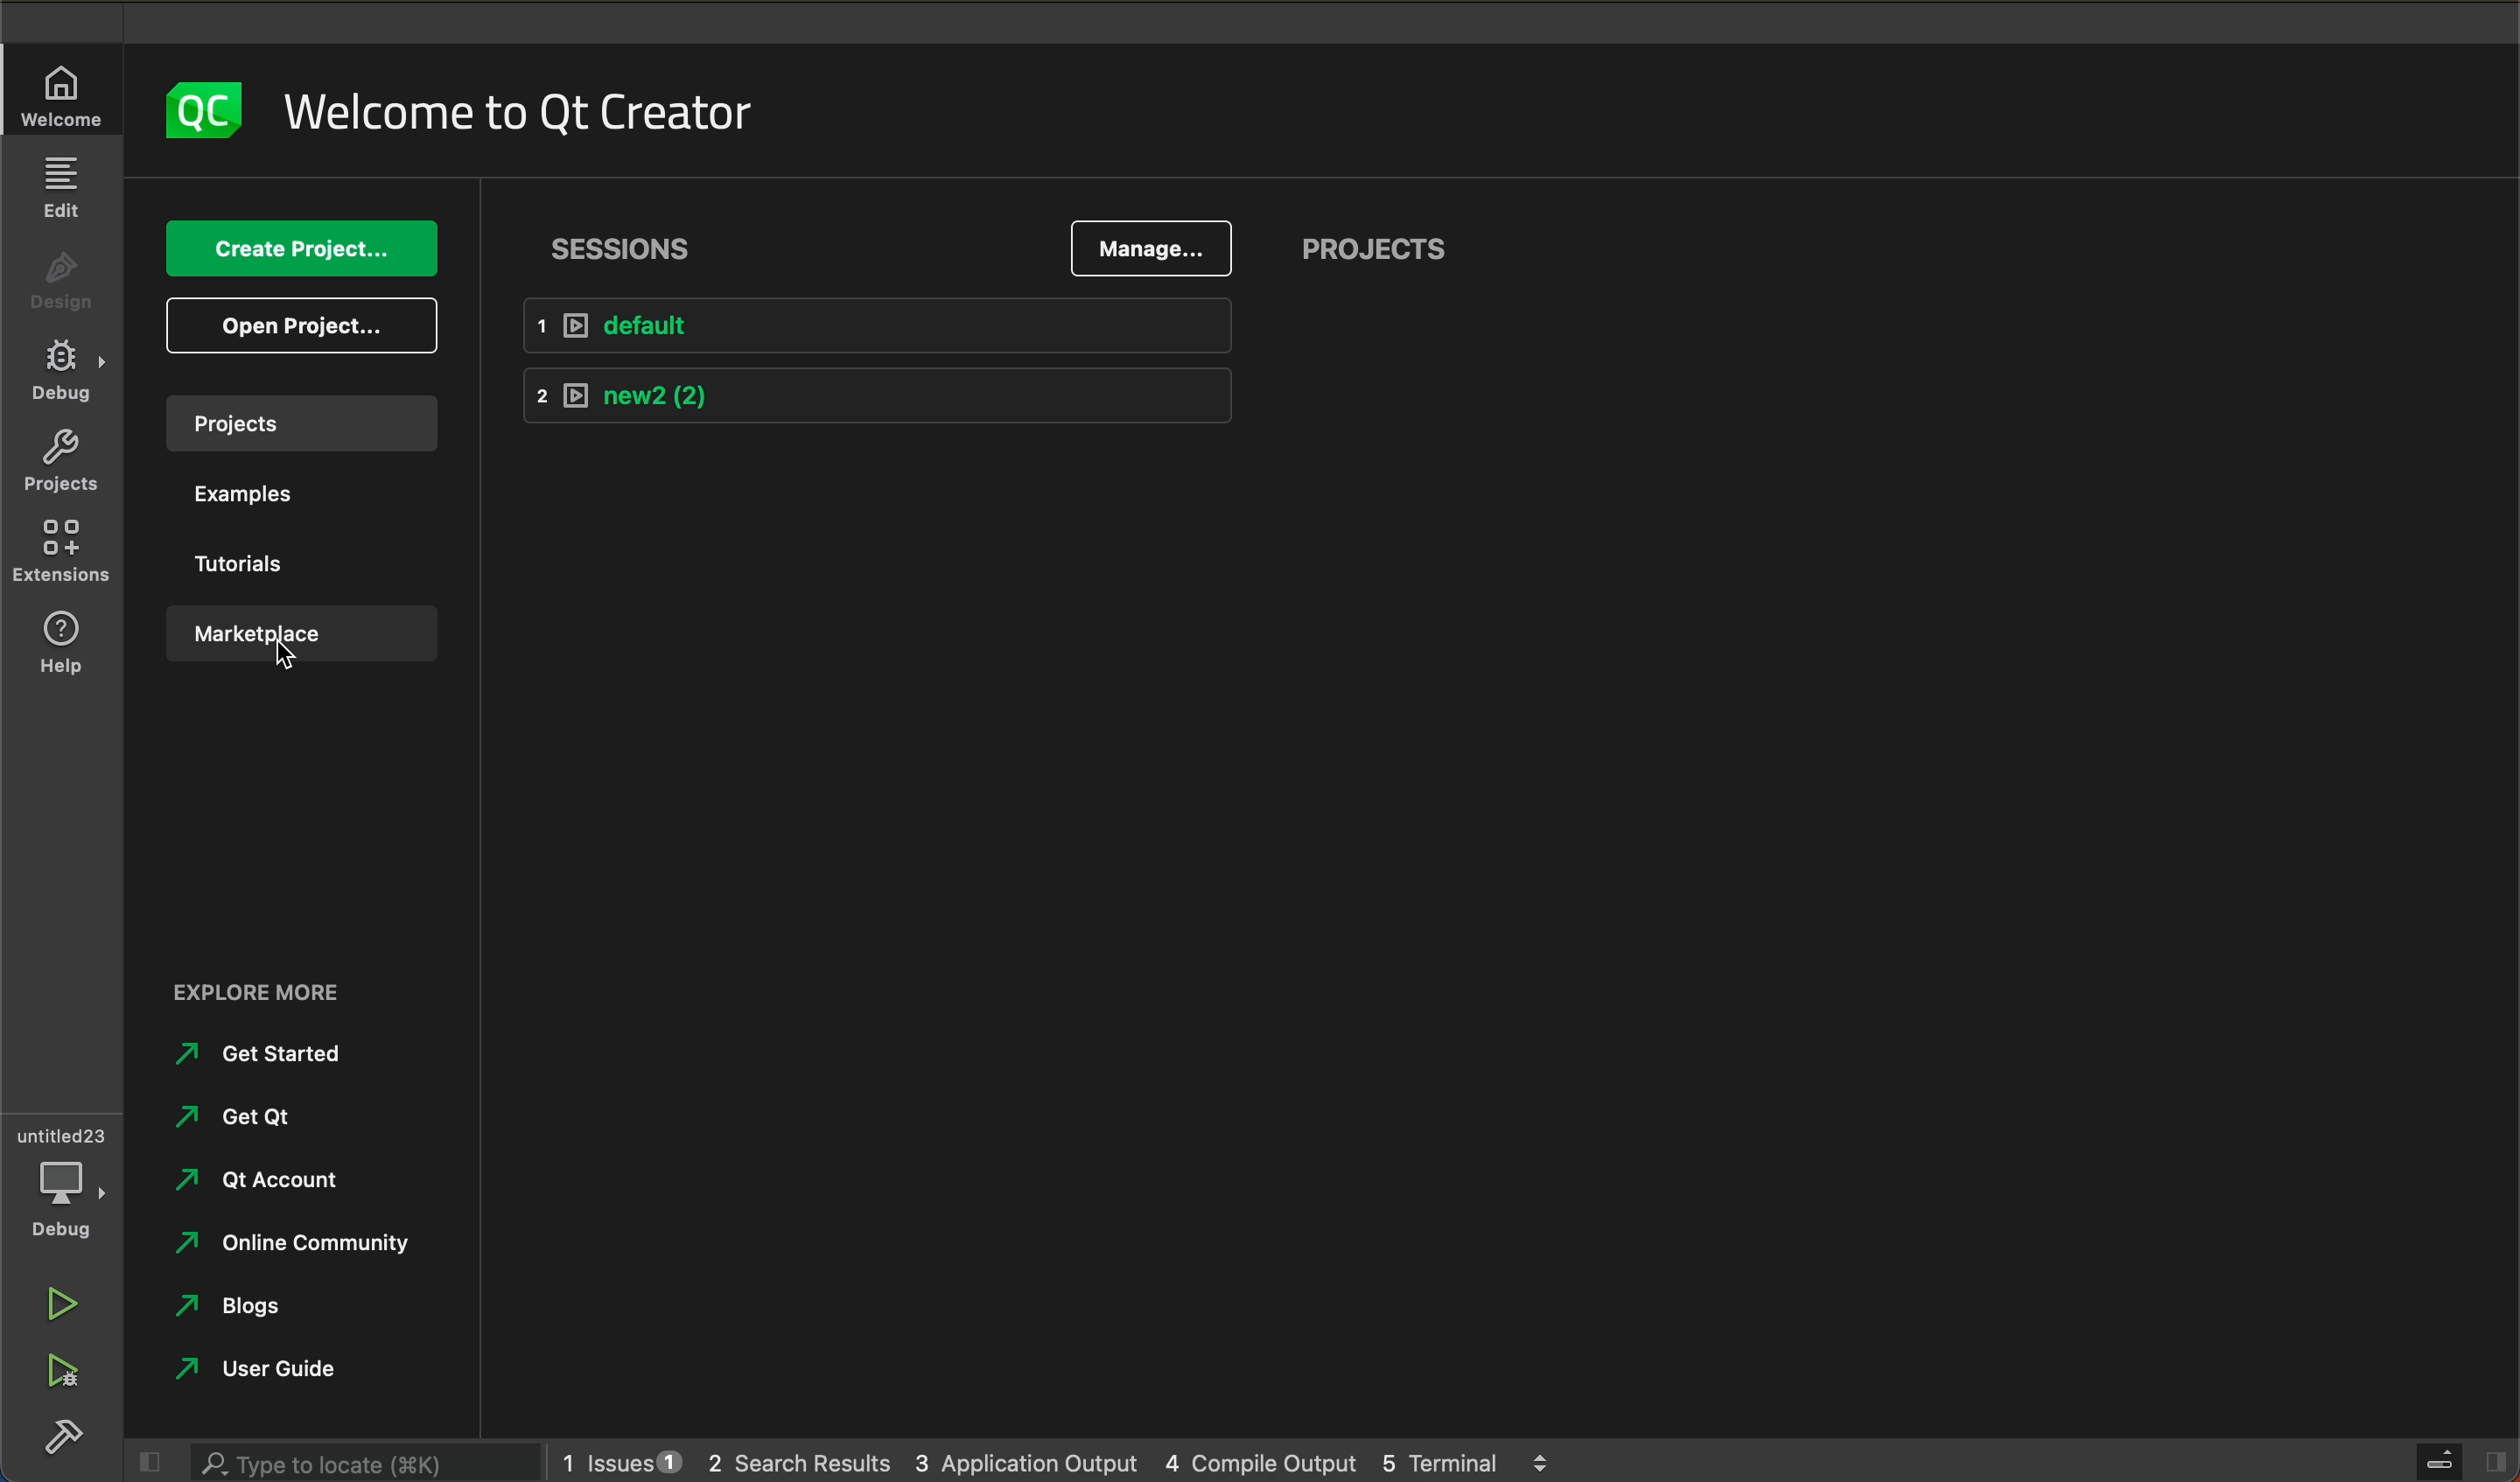 This screenshot has width=2520, height=1482. I want to click on edit, so click(64, 187).